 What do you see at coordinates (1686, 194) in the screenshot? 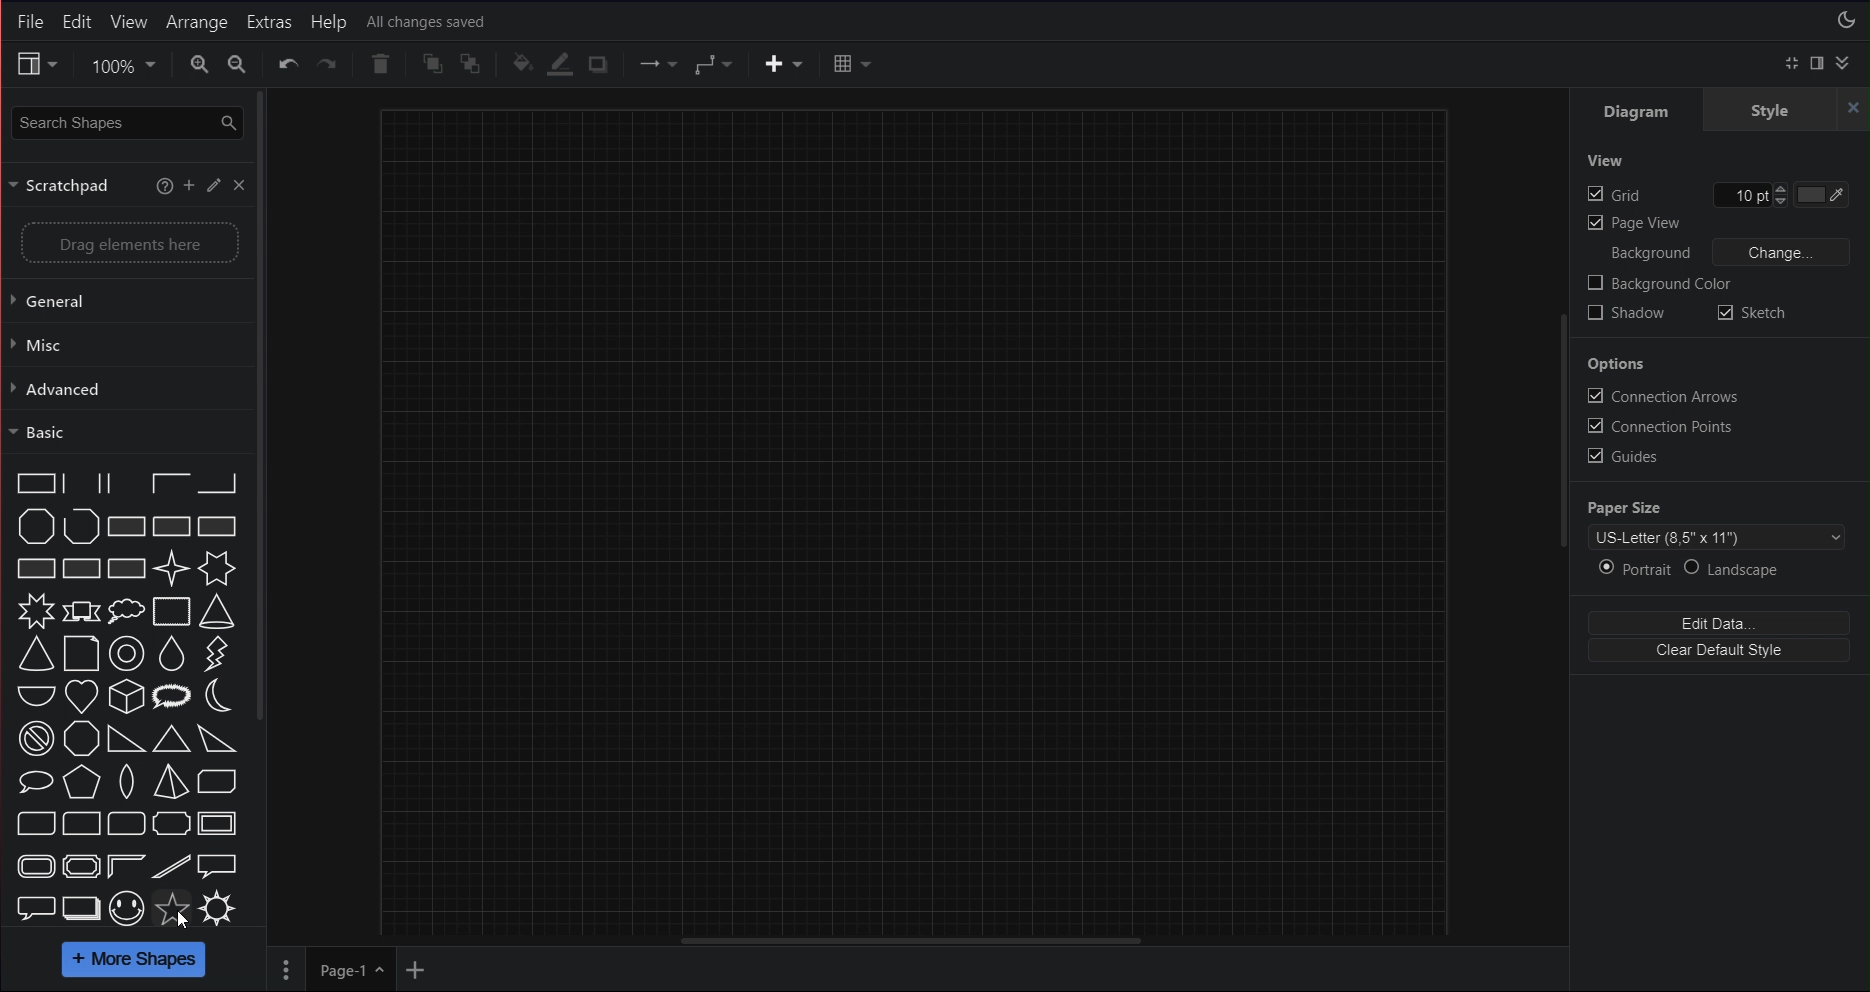
I see `Grid` at bounding box center [1686, 194].